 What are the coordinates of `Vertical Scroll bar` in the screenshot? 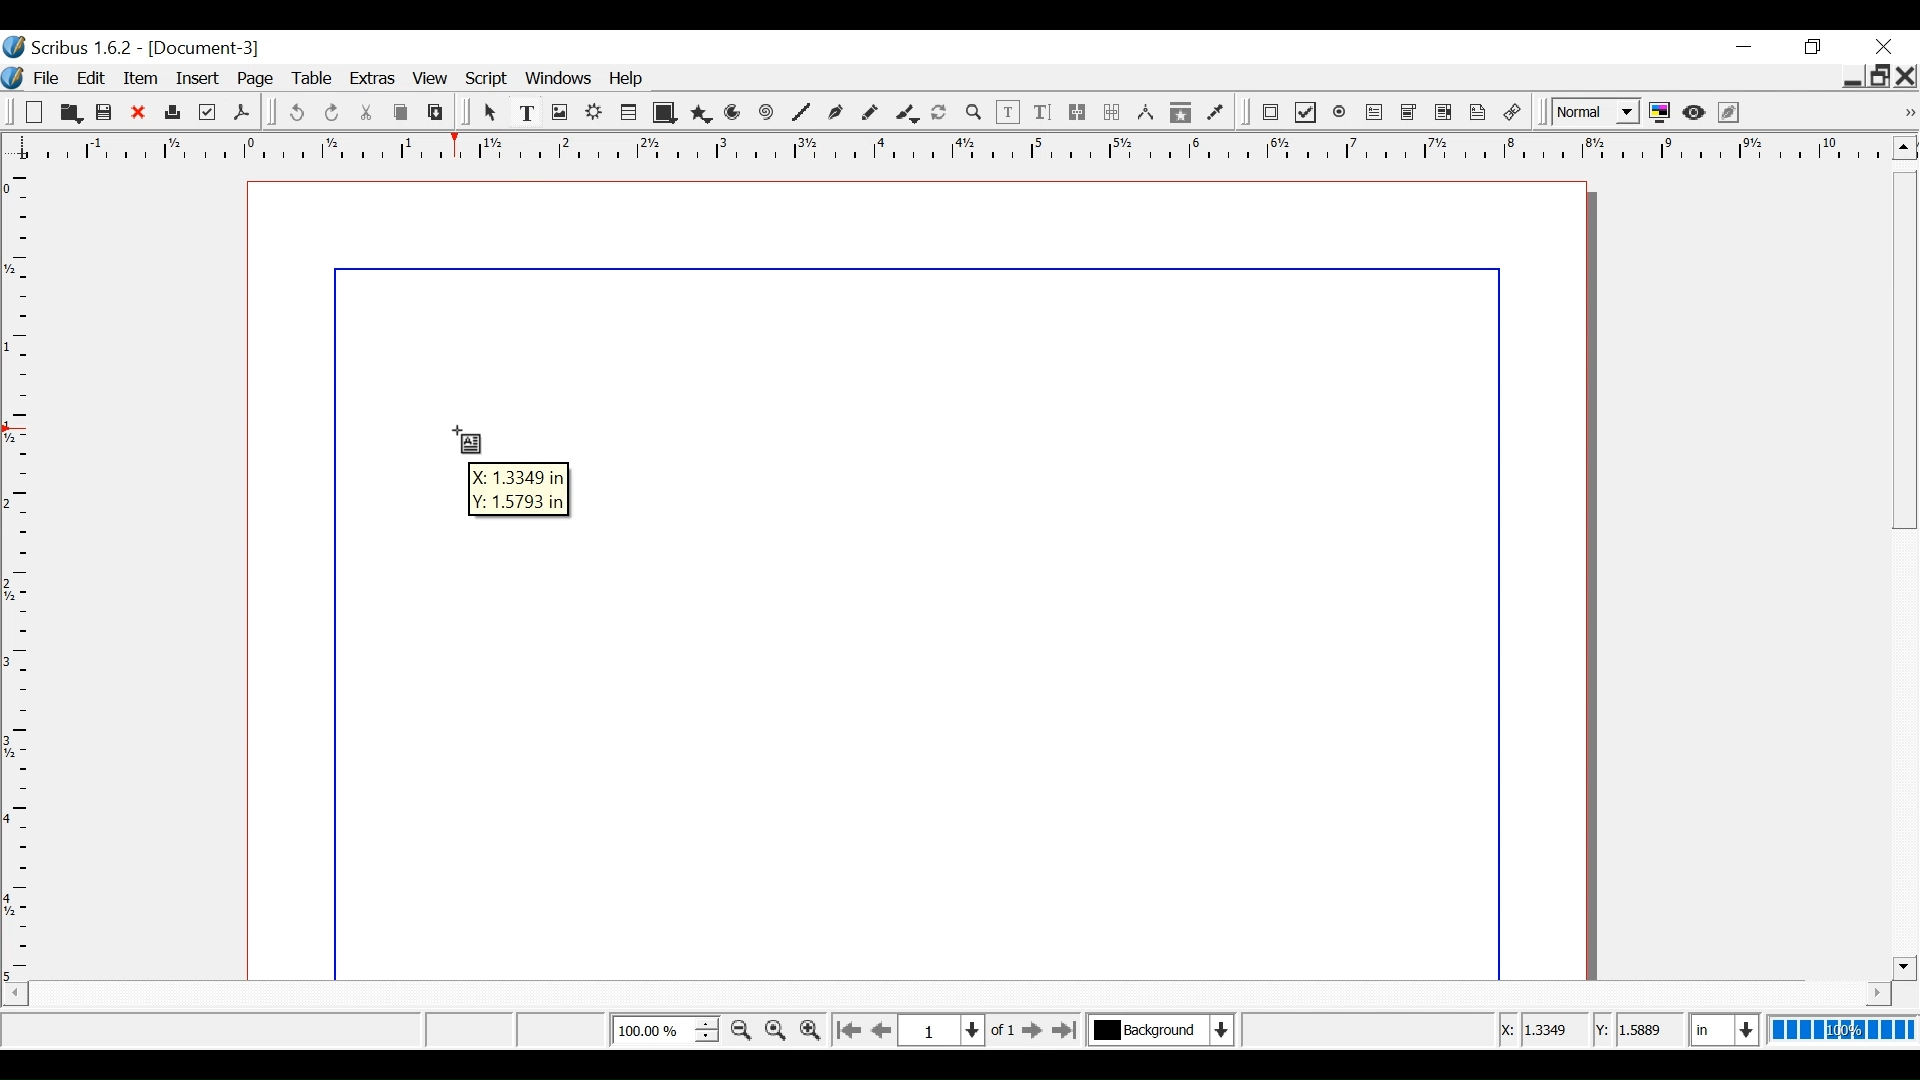 It's located at (1904, 348).